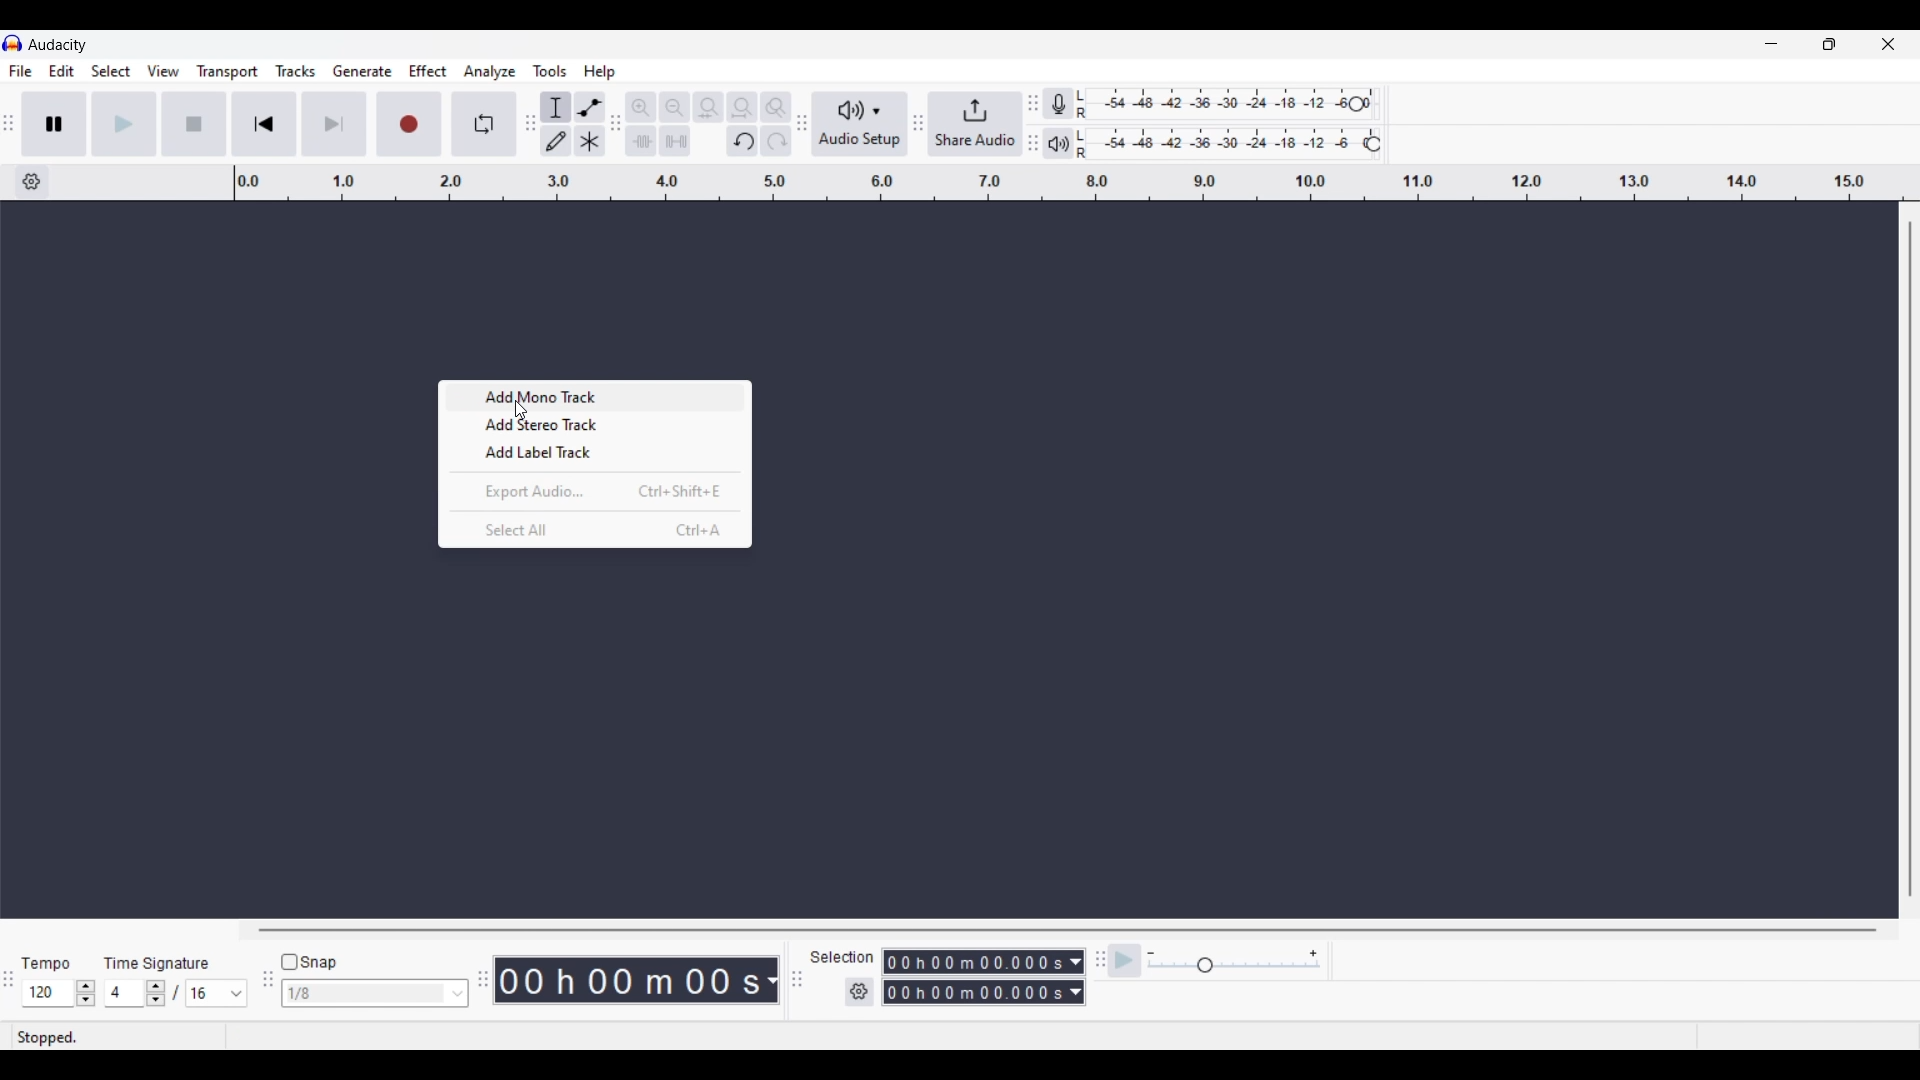 The height and width of the screenshot is (1080, 1920). I want to click on Cursor selecting Add Mono Track, so click(520, 410).